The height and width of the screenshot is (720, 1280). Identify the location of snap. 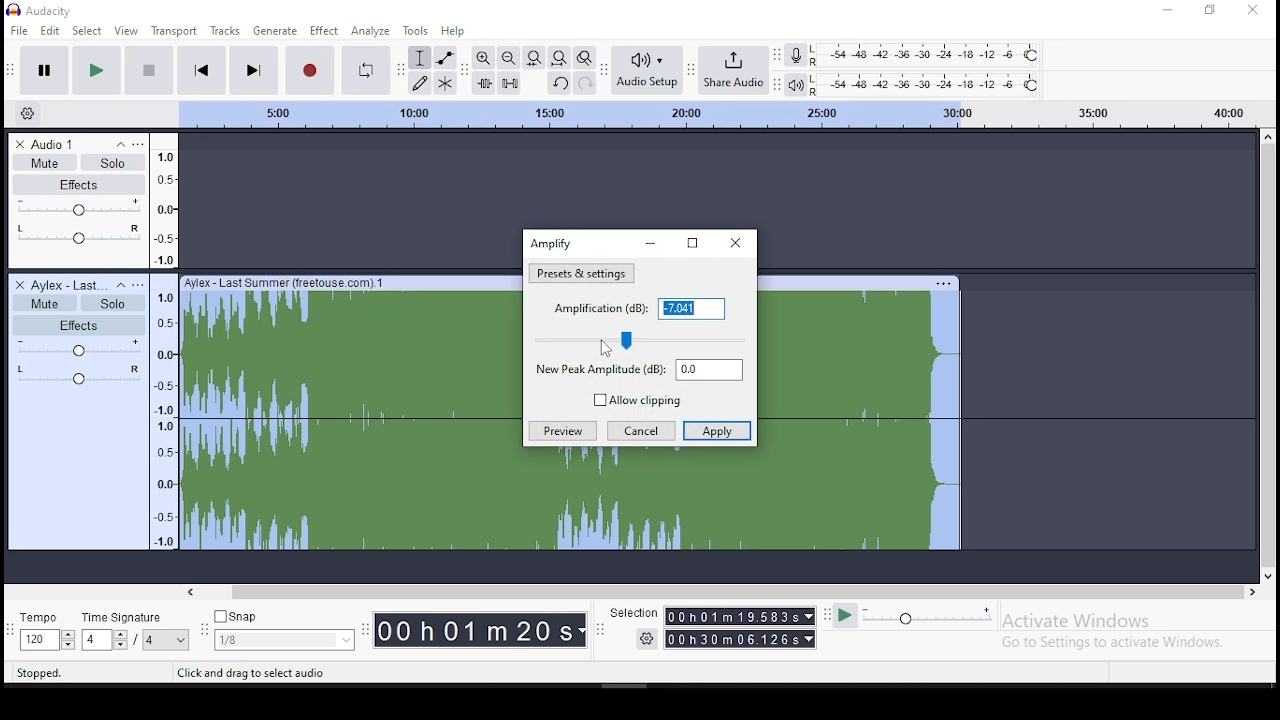
(286, 629).